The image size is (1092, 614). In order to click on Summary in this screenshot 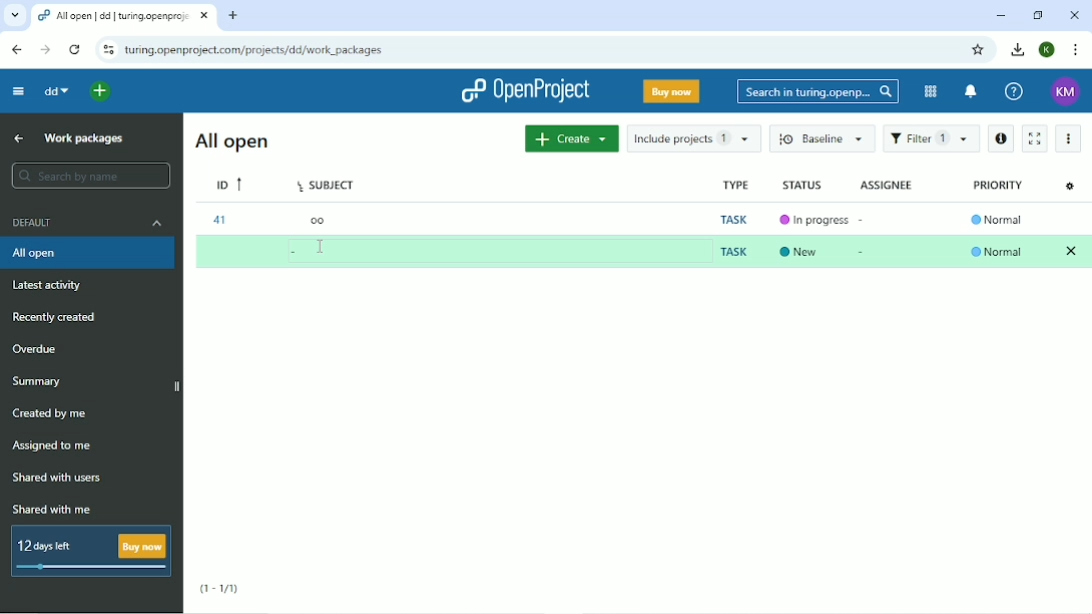, I will do `click(37, 381)`.